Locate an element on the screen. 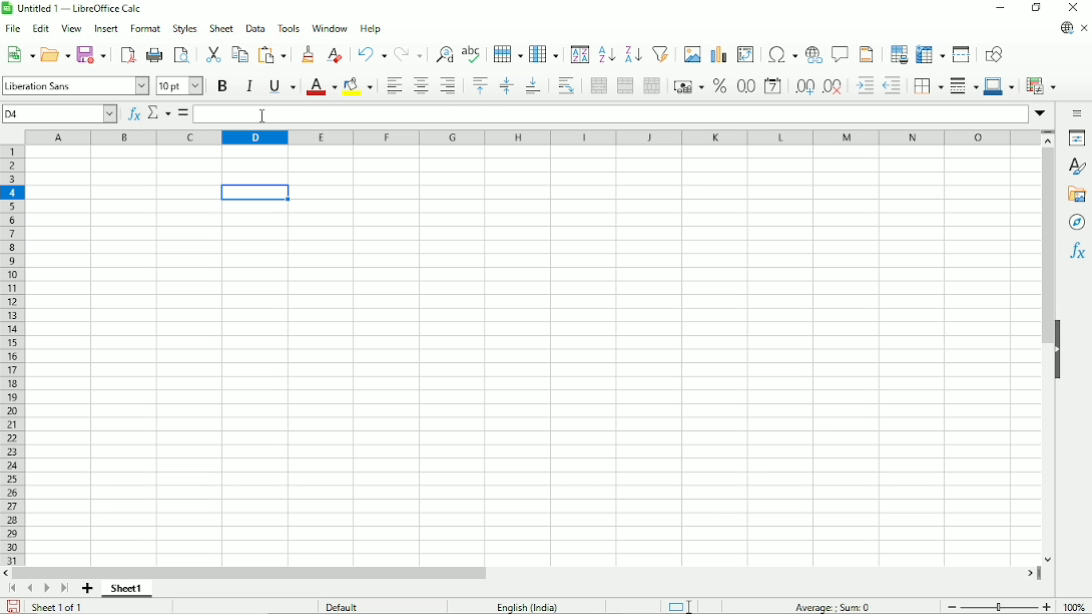  Add sheet is located at coordinates (88, 588).